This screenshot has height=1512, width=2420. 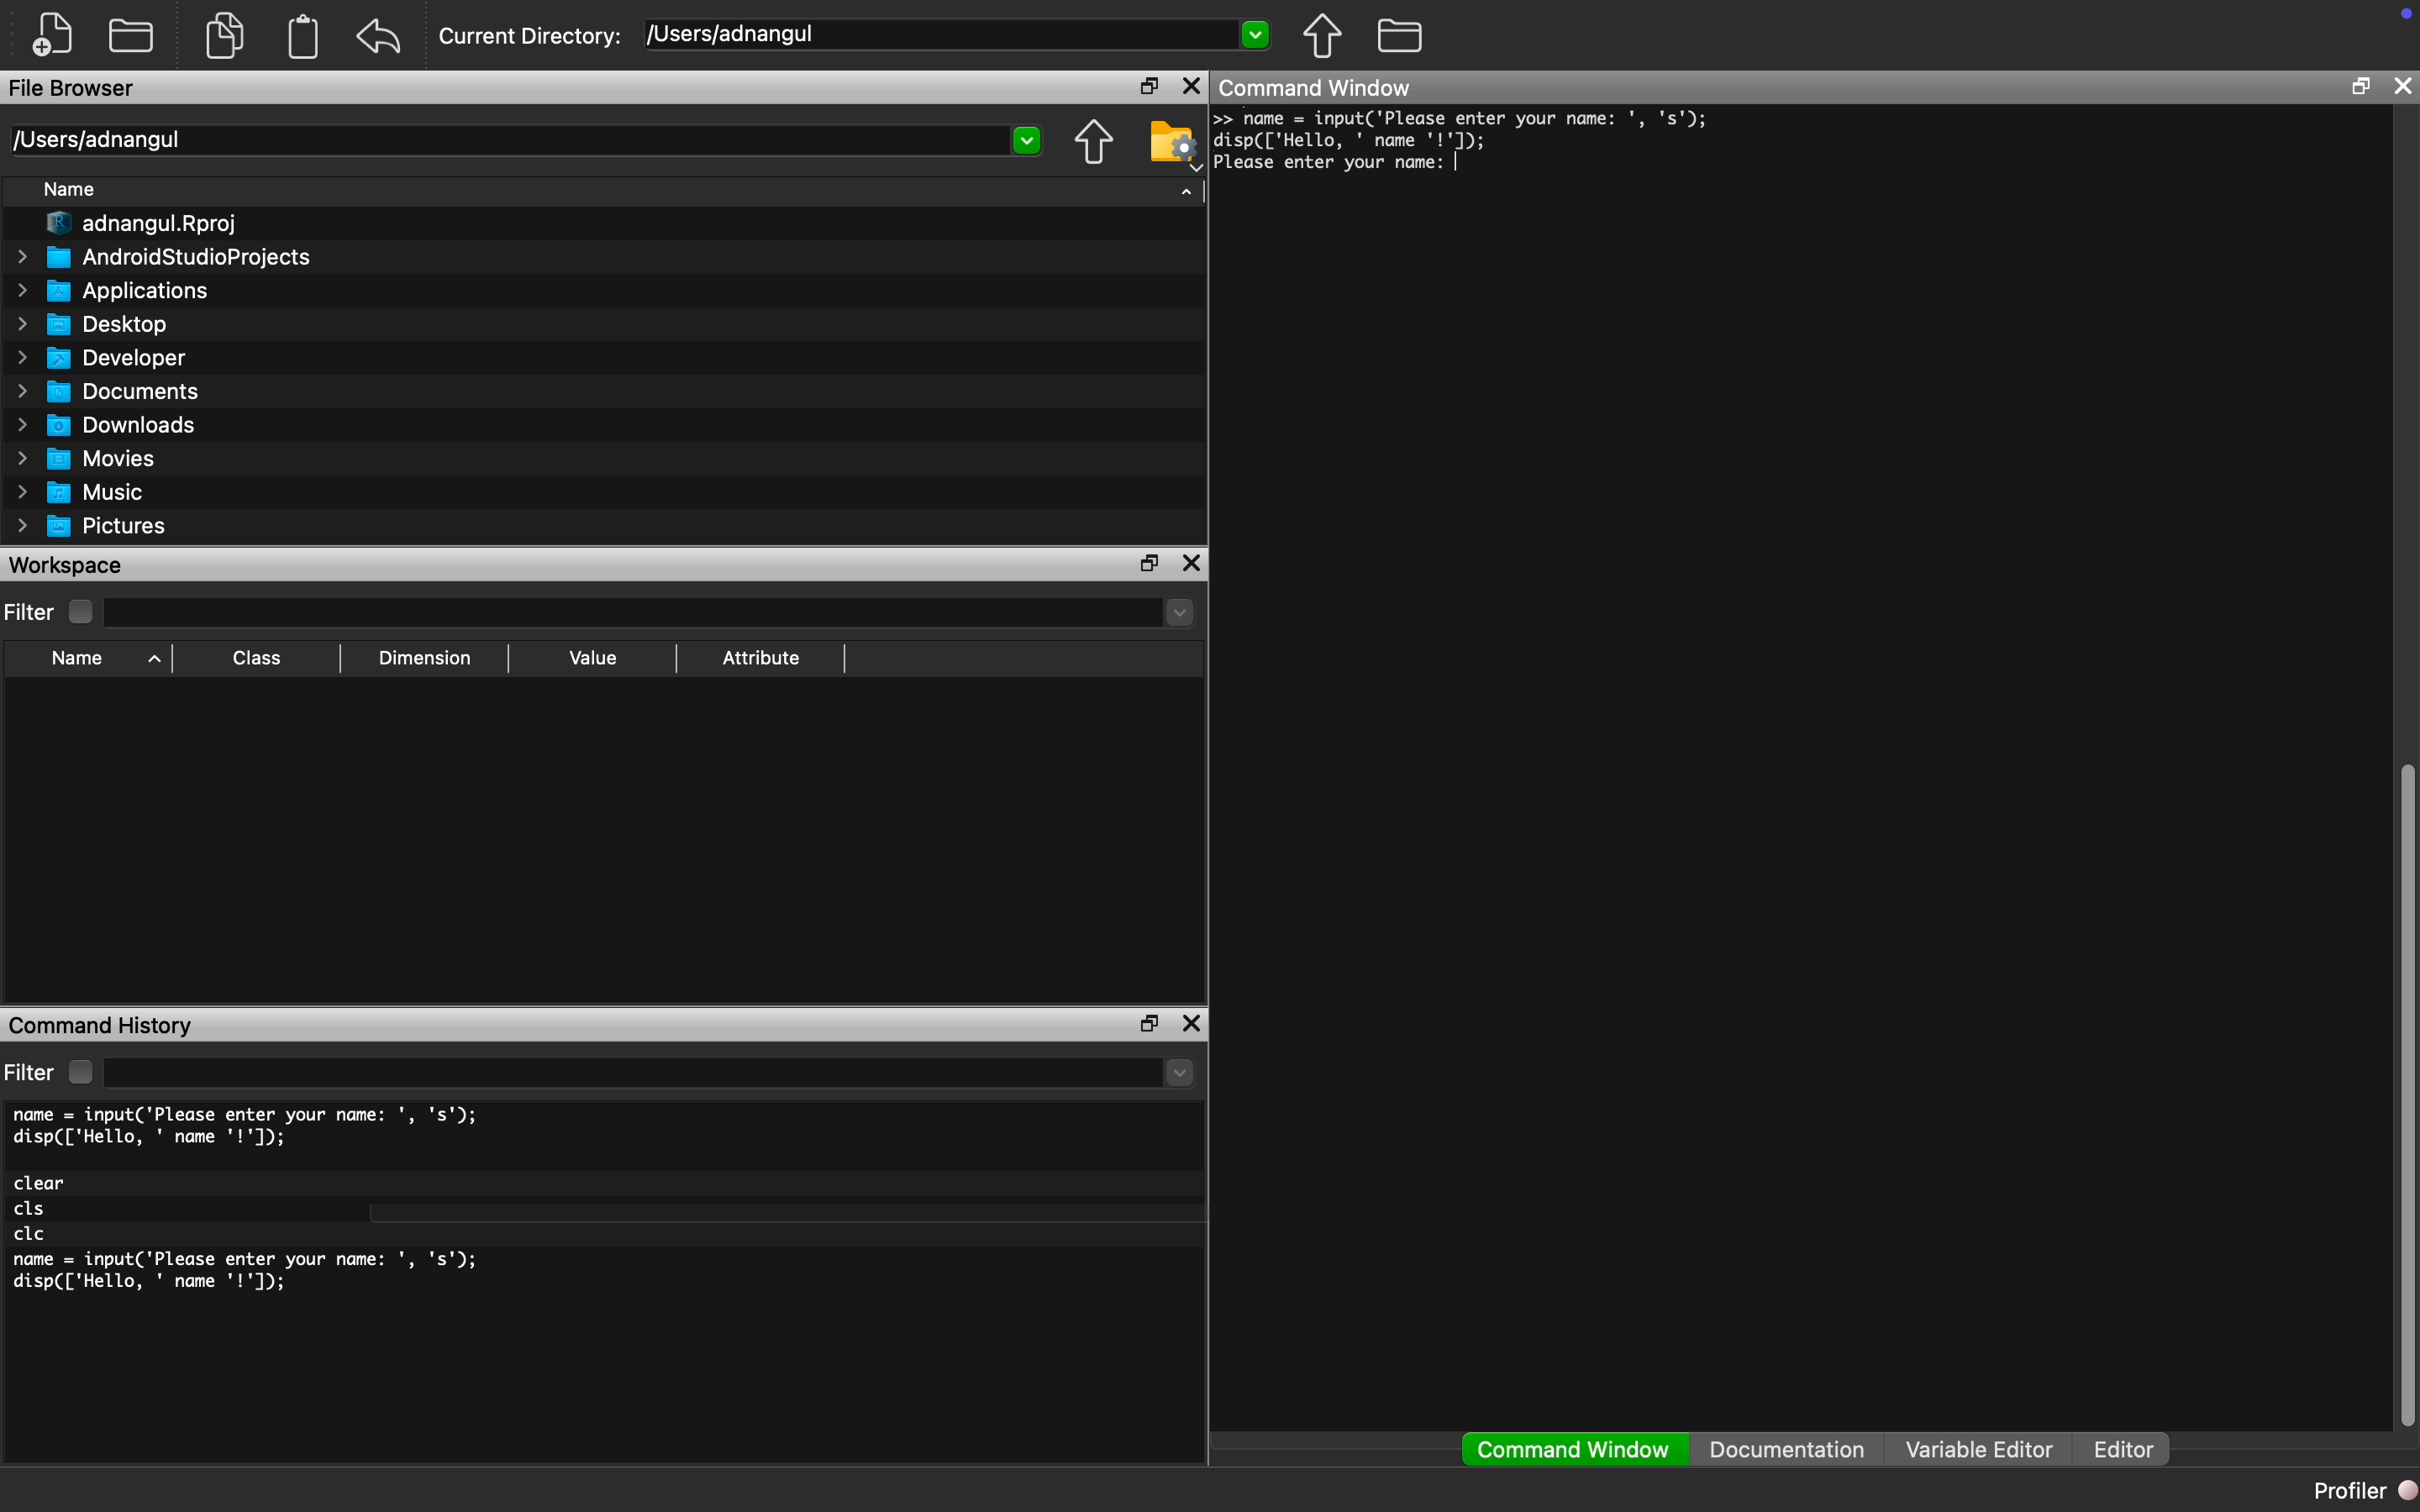 I want to click on Name , so click(x=101, y=661).